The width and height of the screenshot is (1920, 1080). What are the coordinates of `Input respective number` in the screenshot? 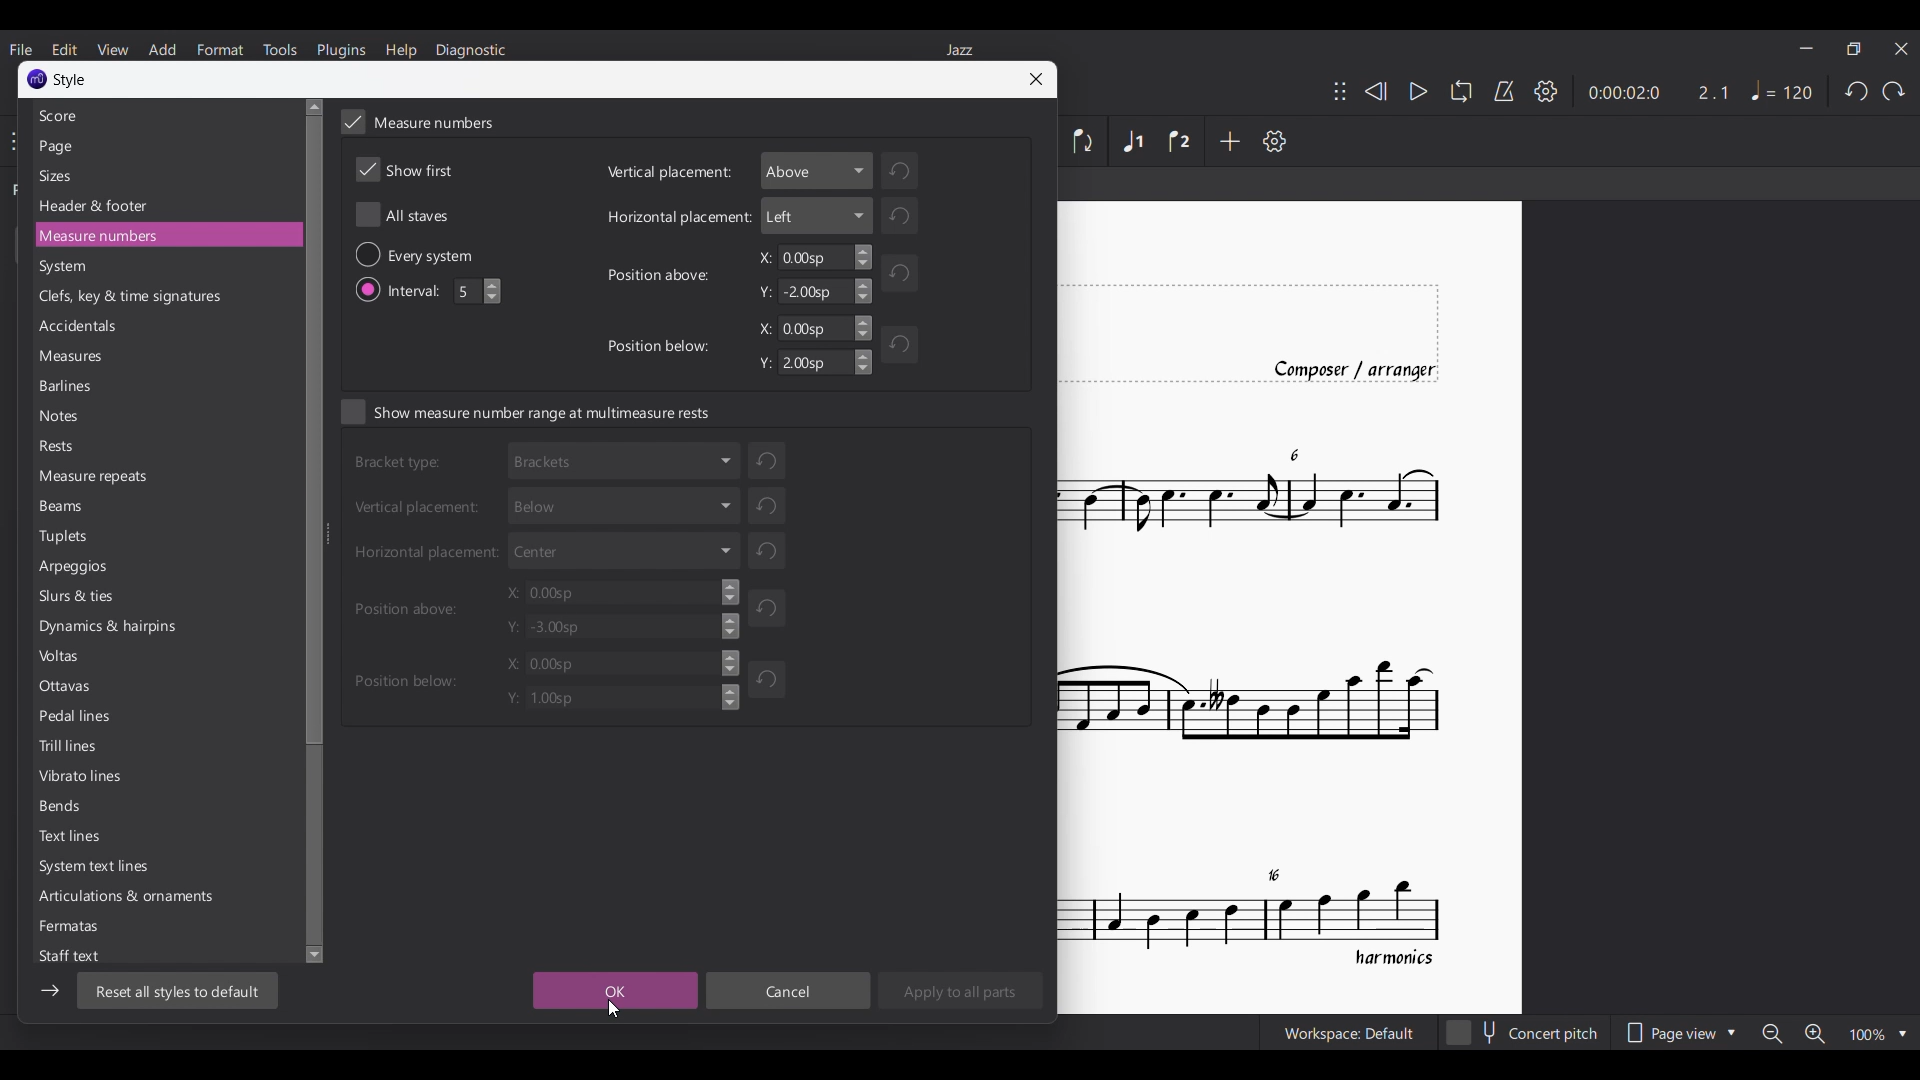 It's located at (479, 291).